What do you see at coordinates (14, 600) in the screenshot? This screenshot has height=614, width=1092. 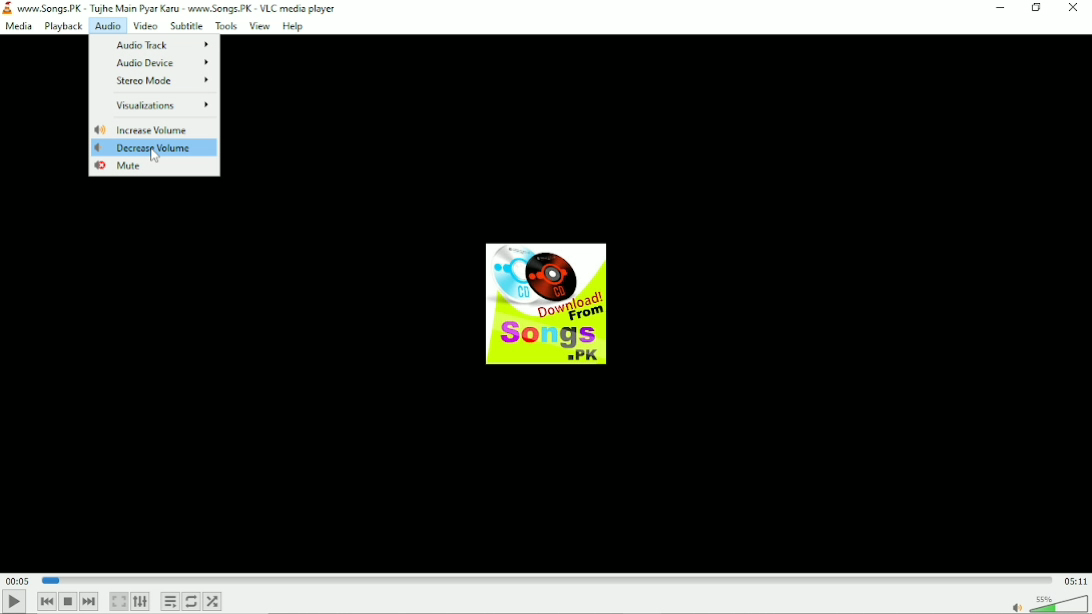 I see `Play` at bounding box center [14, 600].